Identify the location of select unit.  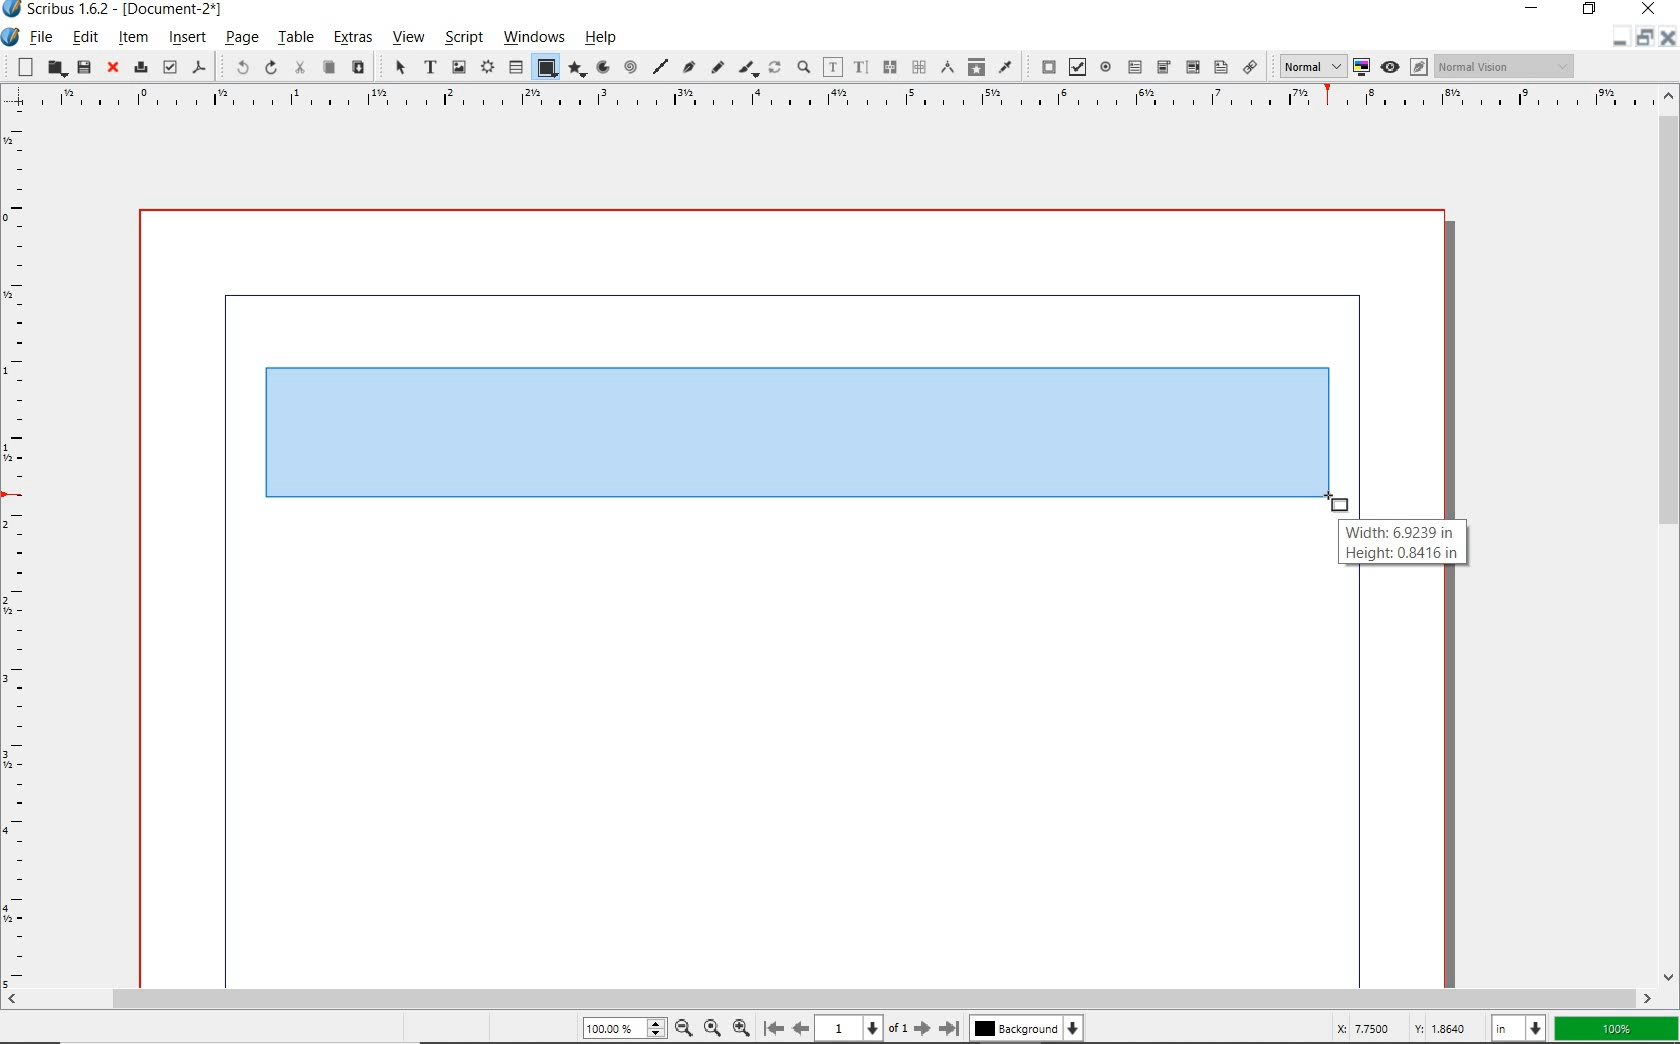
(1517, 1030).